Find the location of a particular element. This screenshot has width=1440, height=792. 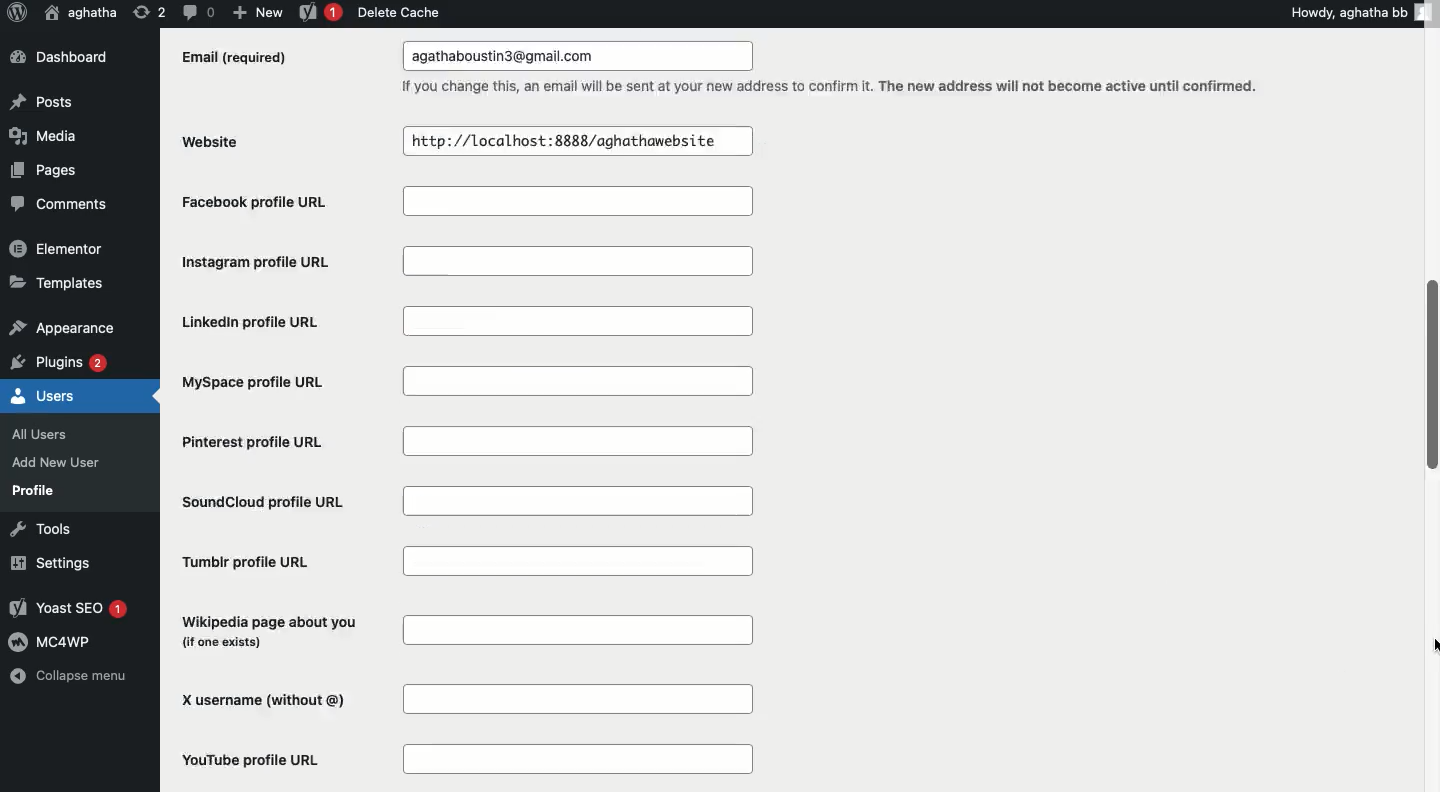

MySpace profile URL is located at coordinates (463, 381).